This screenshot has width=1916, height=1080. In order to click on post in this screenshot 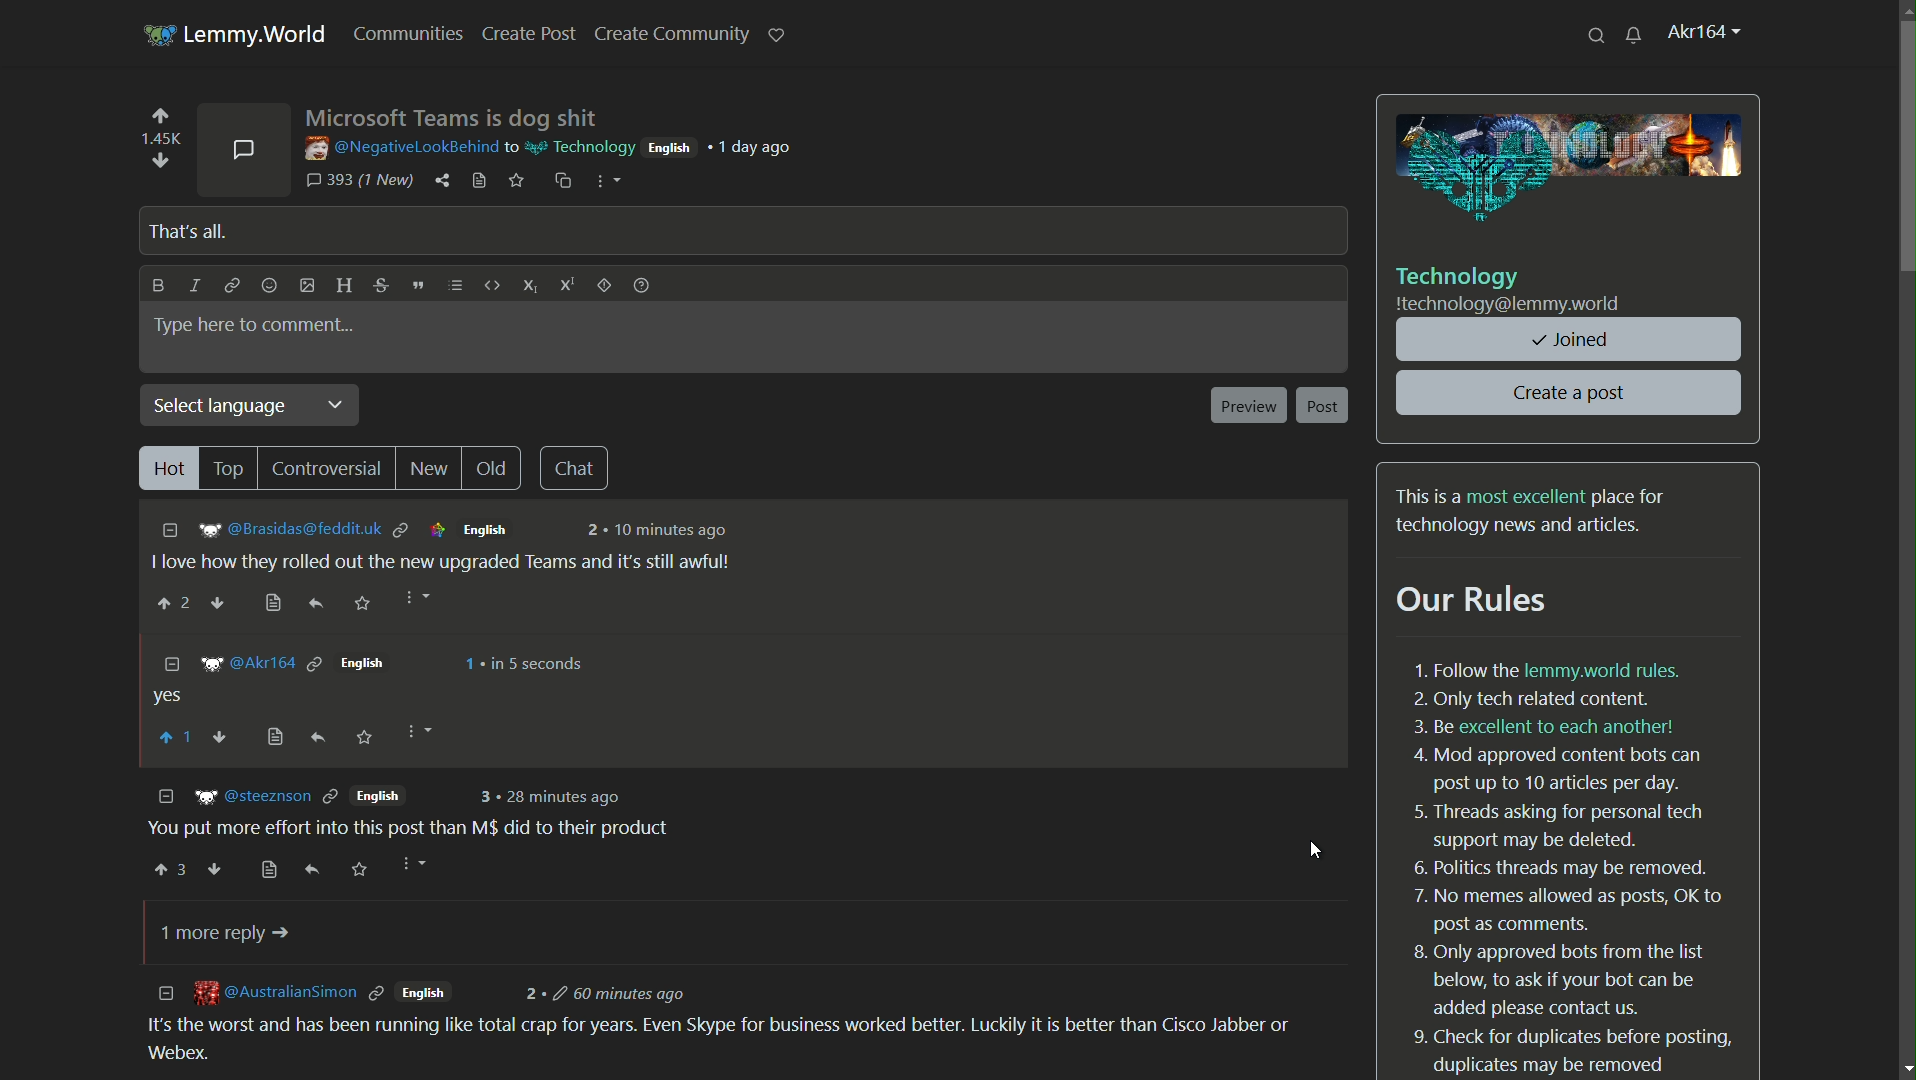, I will do `click(1324, 406)`.